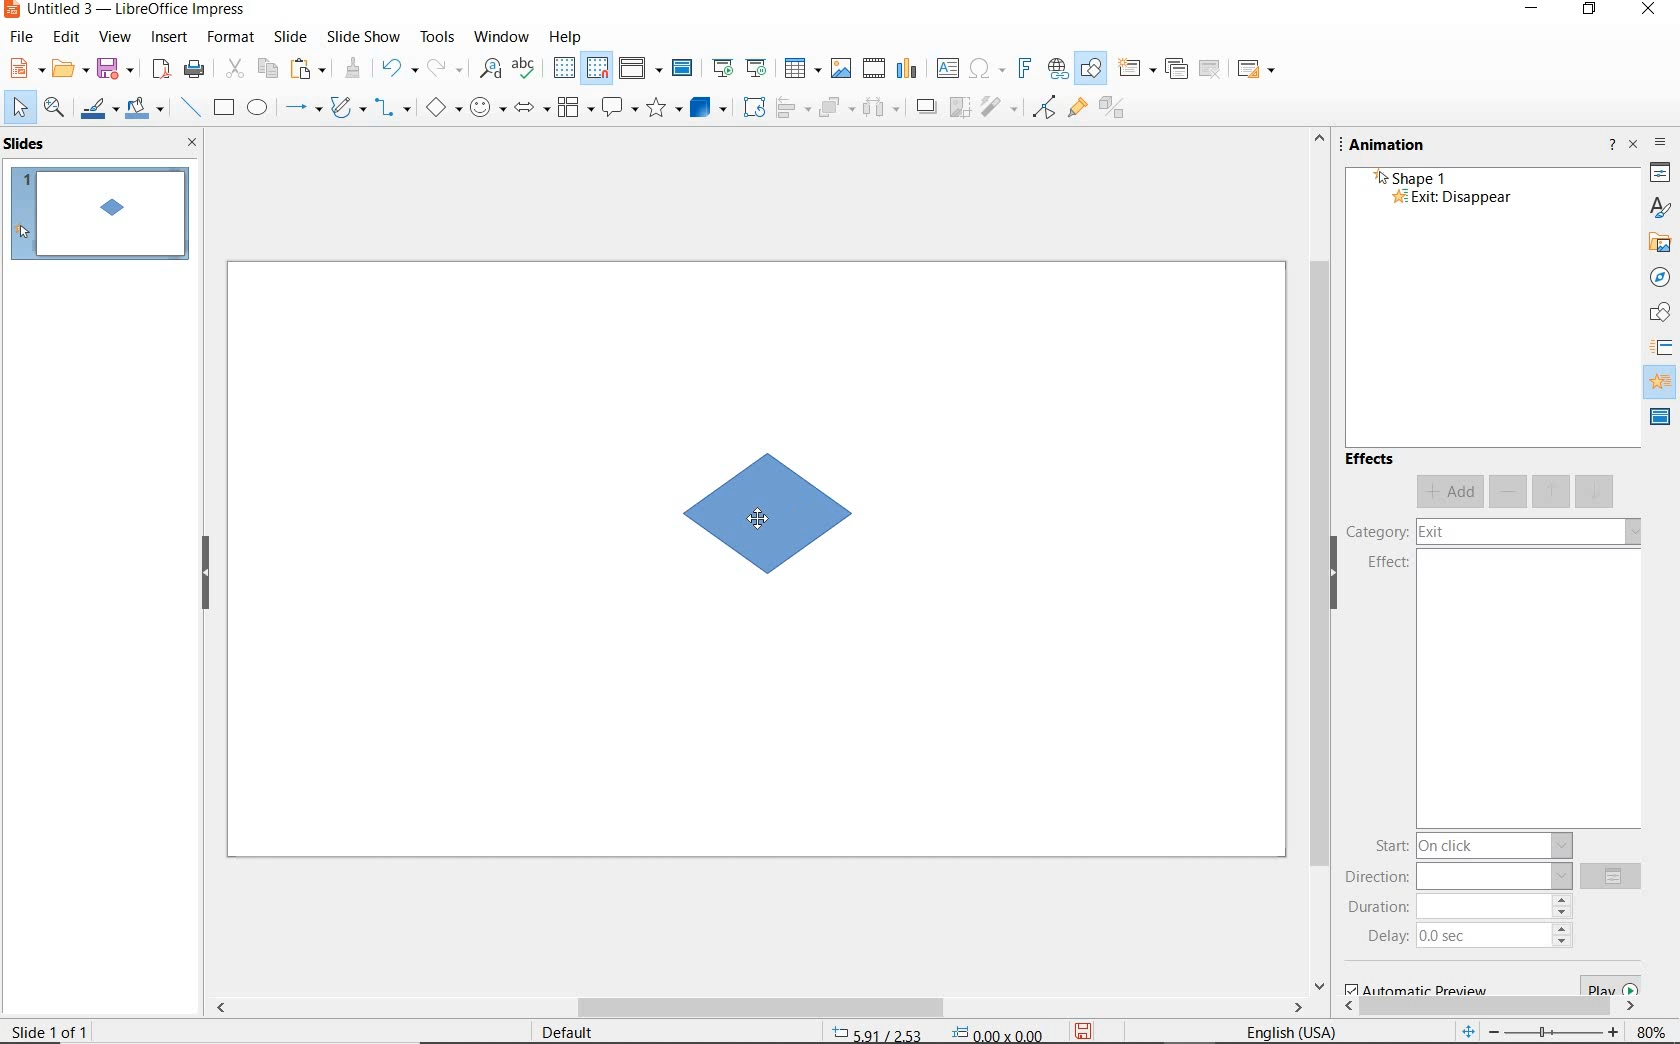  What do you see at coordinates (1596, 492) in the screenshot?
I see `move down` at bounding box center [1596, 492].